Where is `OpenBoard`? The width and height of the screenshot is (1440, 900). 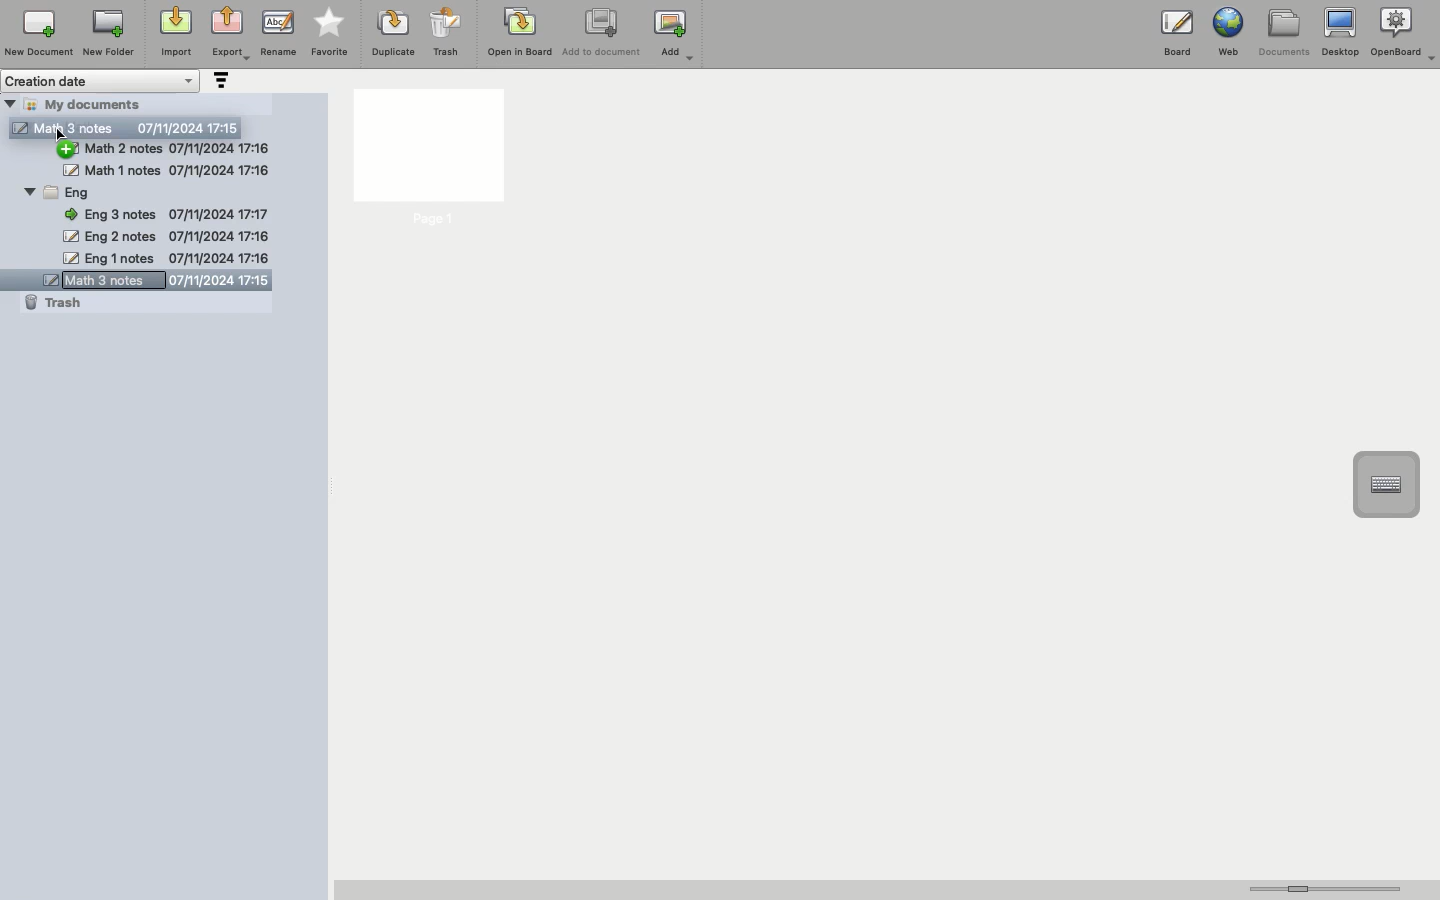
OpenBoard is located at coordinates (1405, 32).